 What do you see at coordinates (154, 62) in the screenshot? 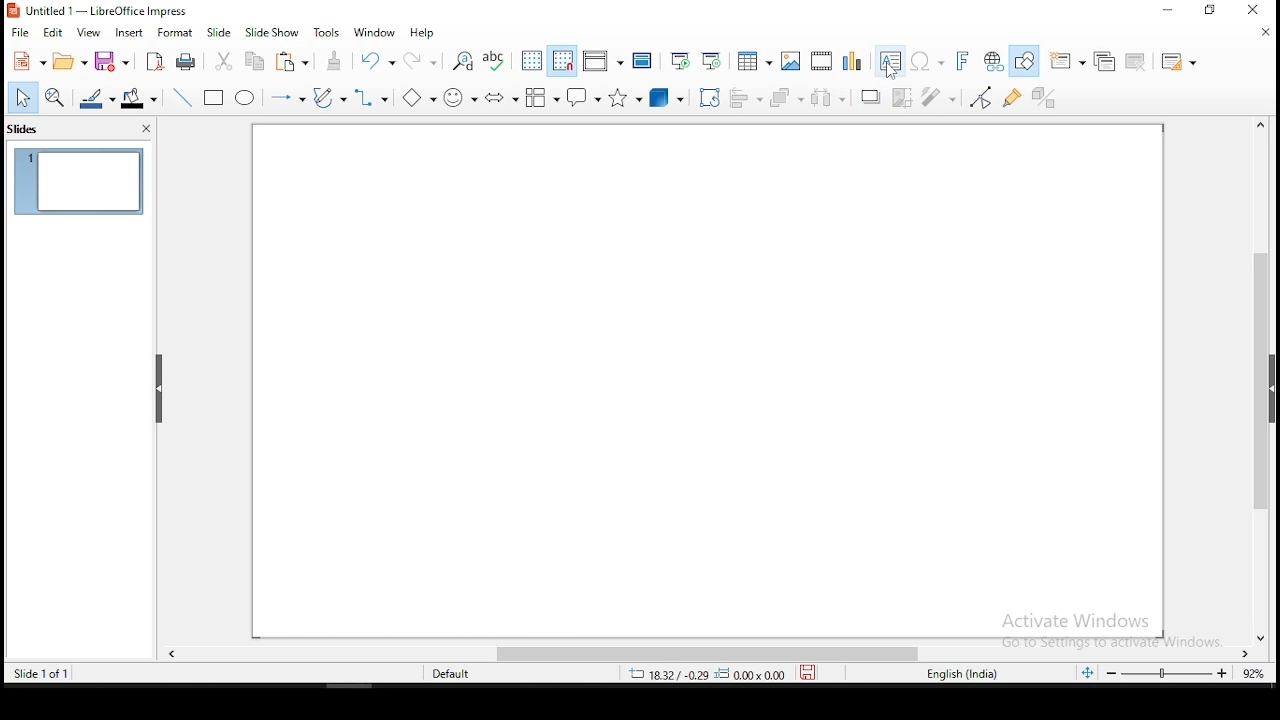
I see `export as pdf` at bounding box center [154, 62].